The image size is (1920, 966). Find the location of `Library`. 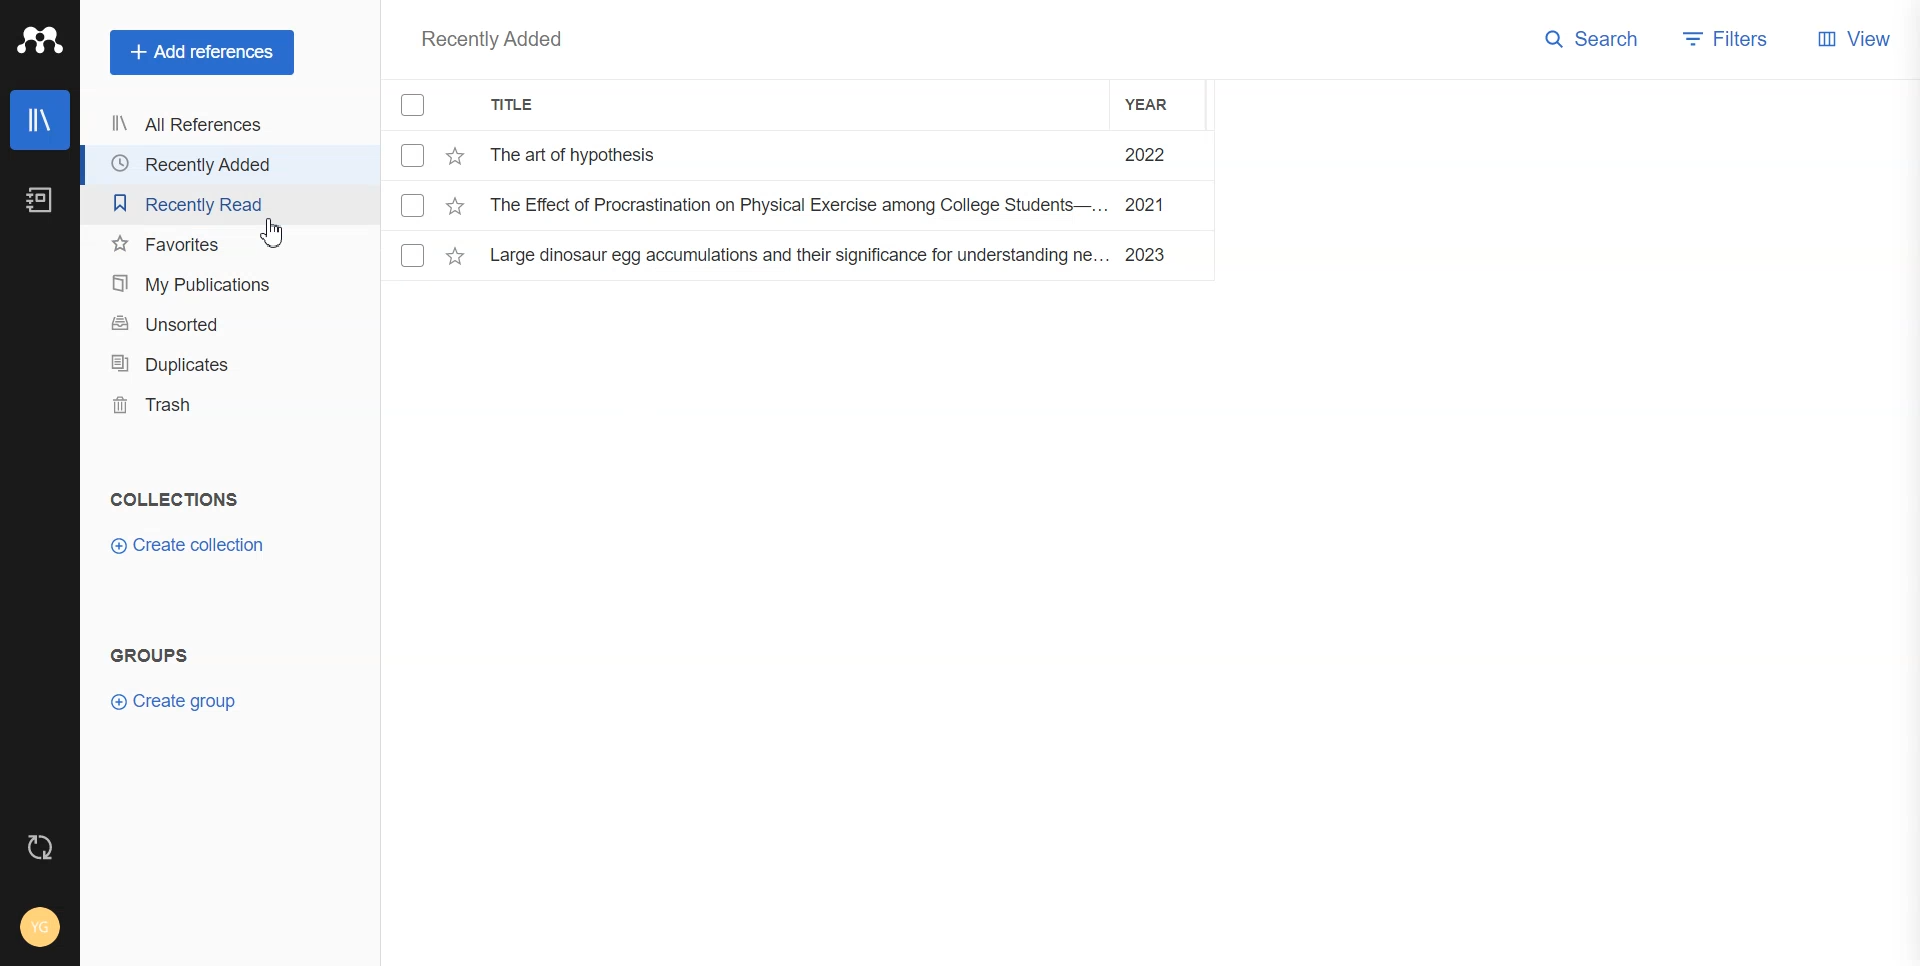

Library is located at coordinates (40, 120).